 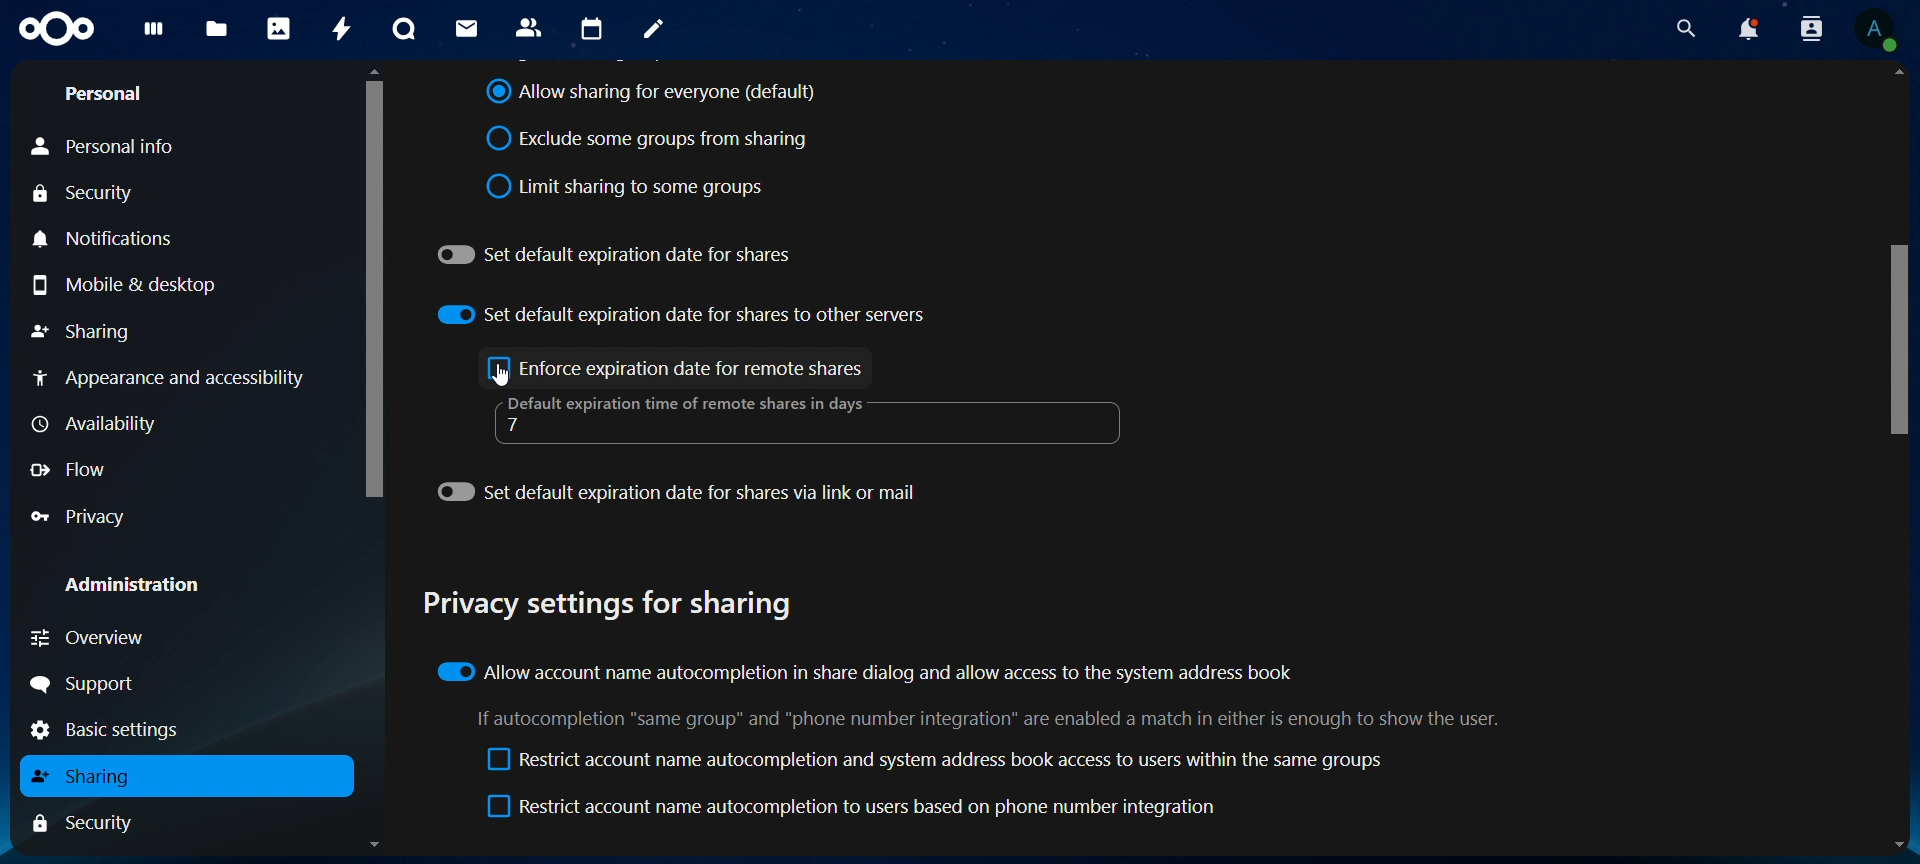 I want to click on support, so click(x=92, y=684).